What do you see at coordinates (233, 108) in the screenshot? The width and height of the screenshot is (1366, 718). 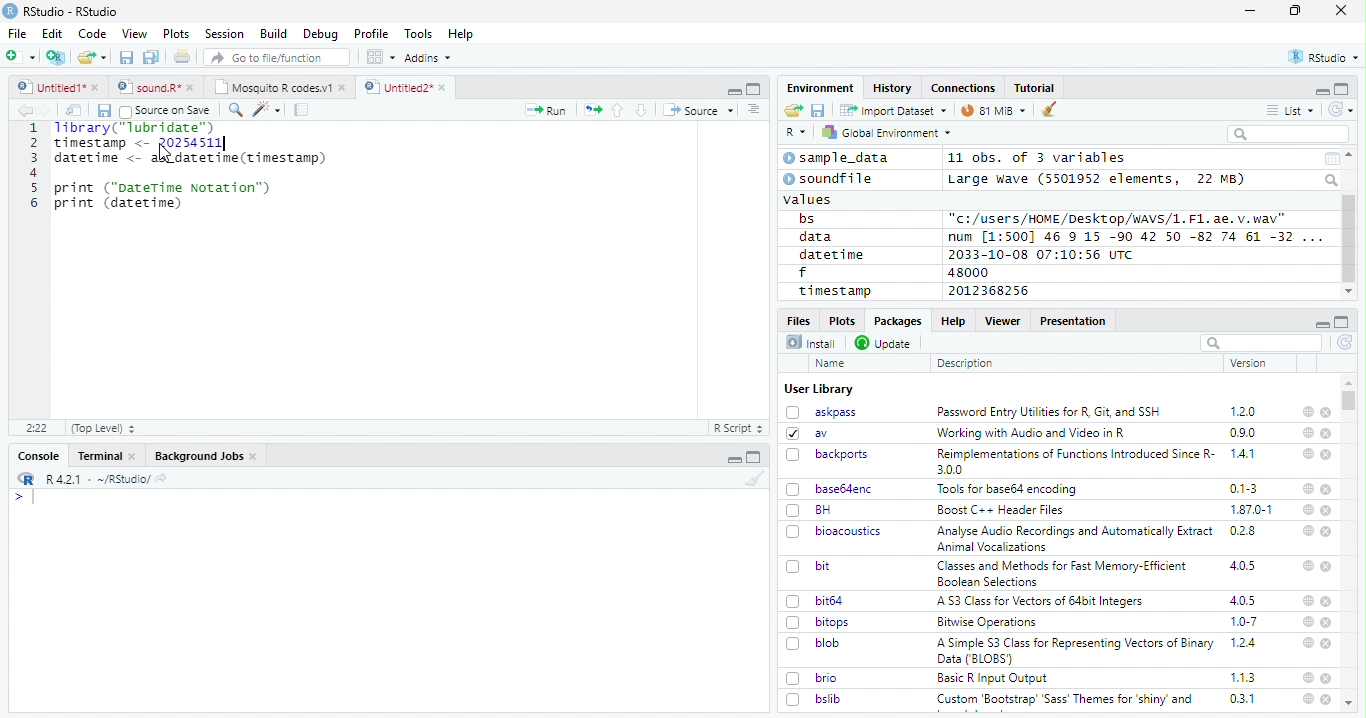 I see `find` at bounding box center [233, 108].